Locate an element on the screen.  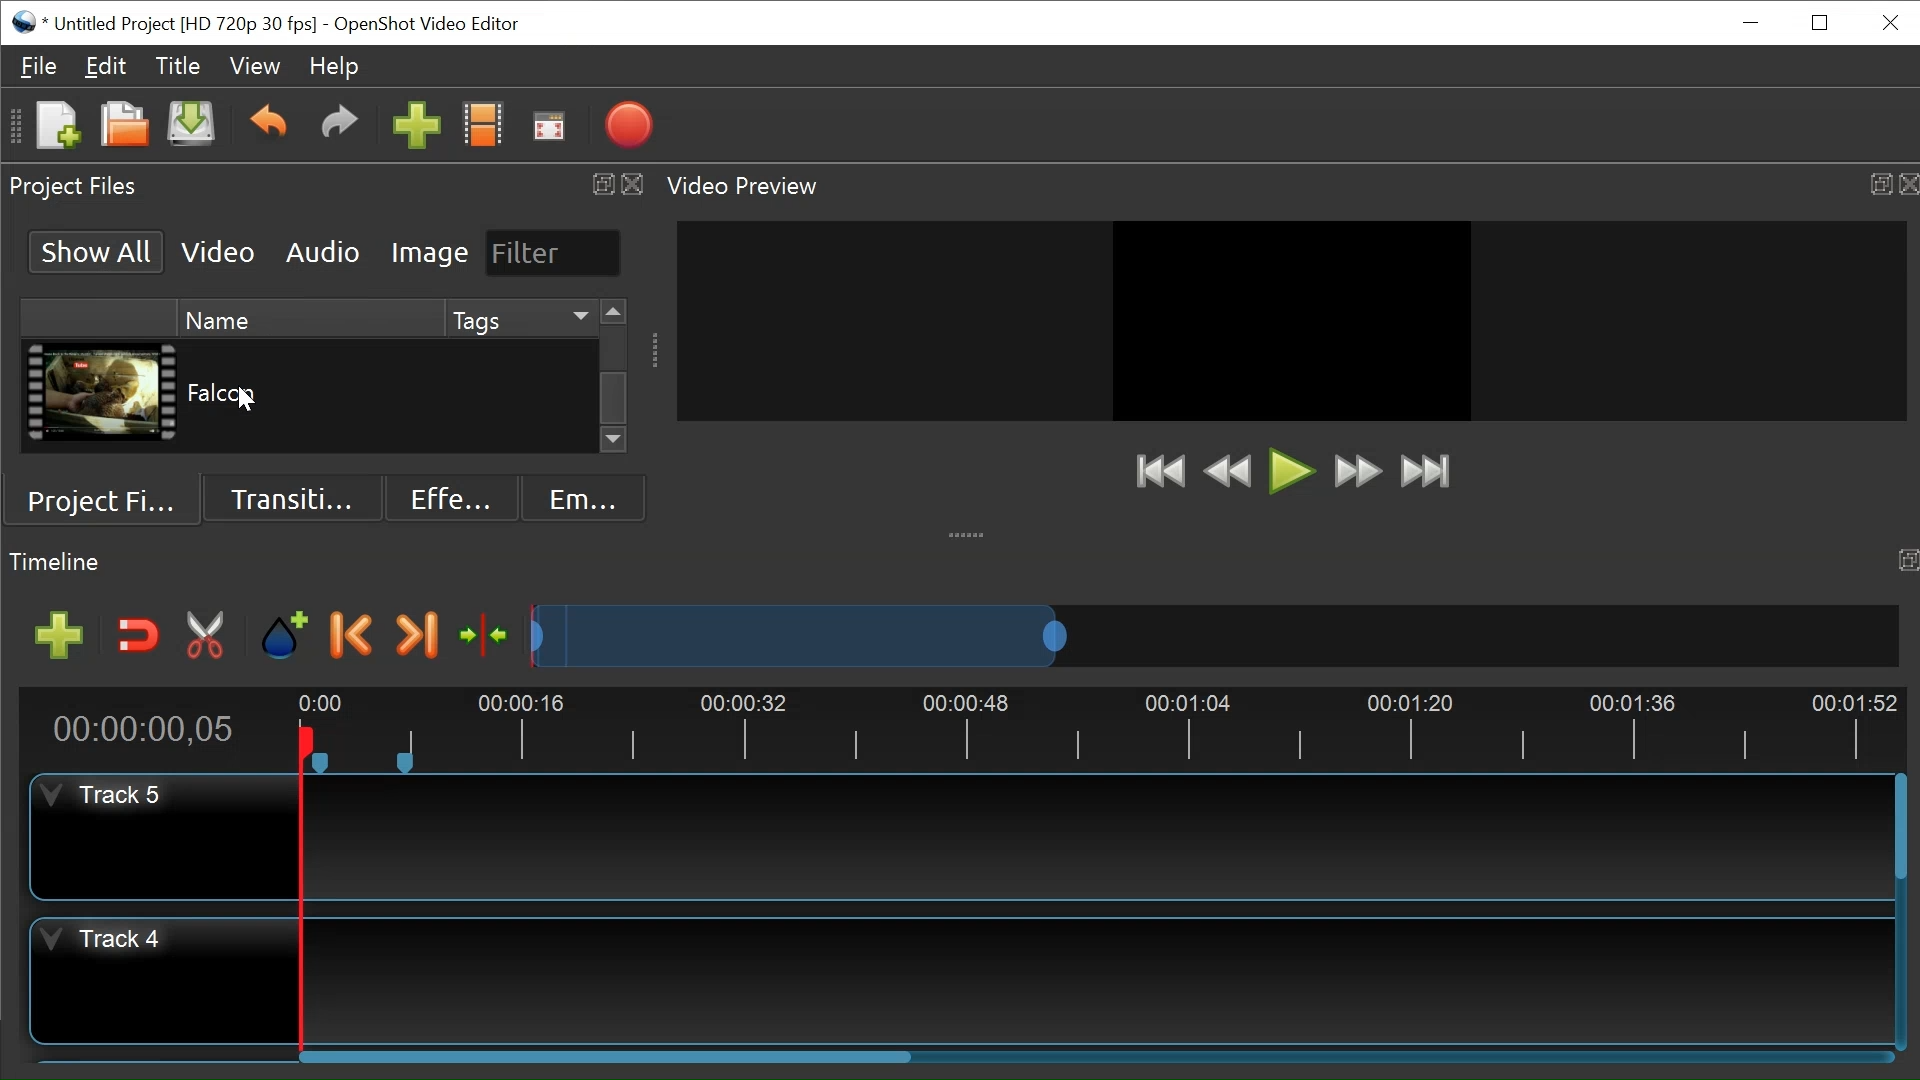
New Project is located at coordinates (55, 127).